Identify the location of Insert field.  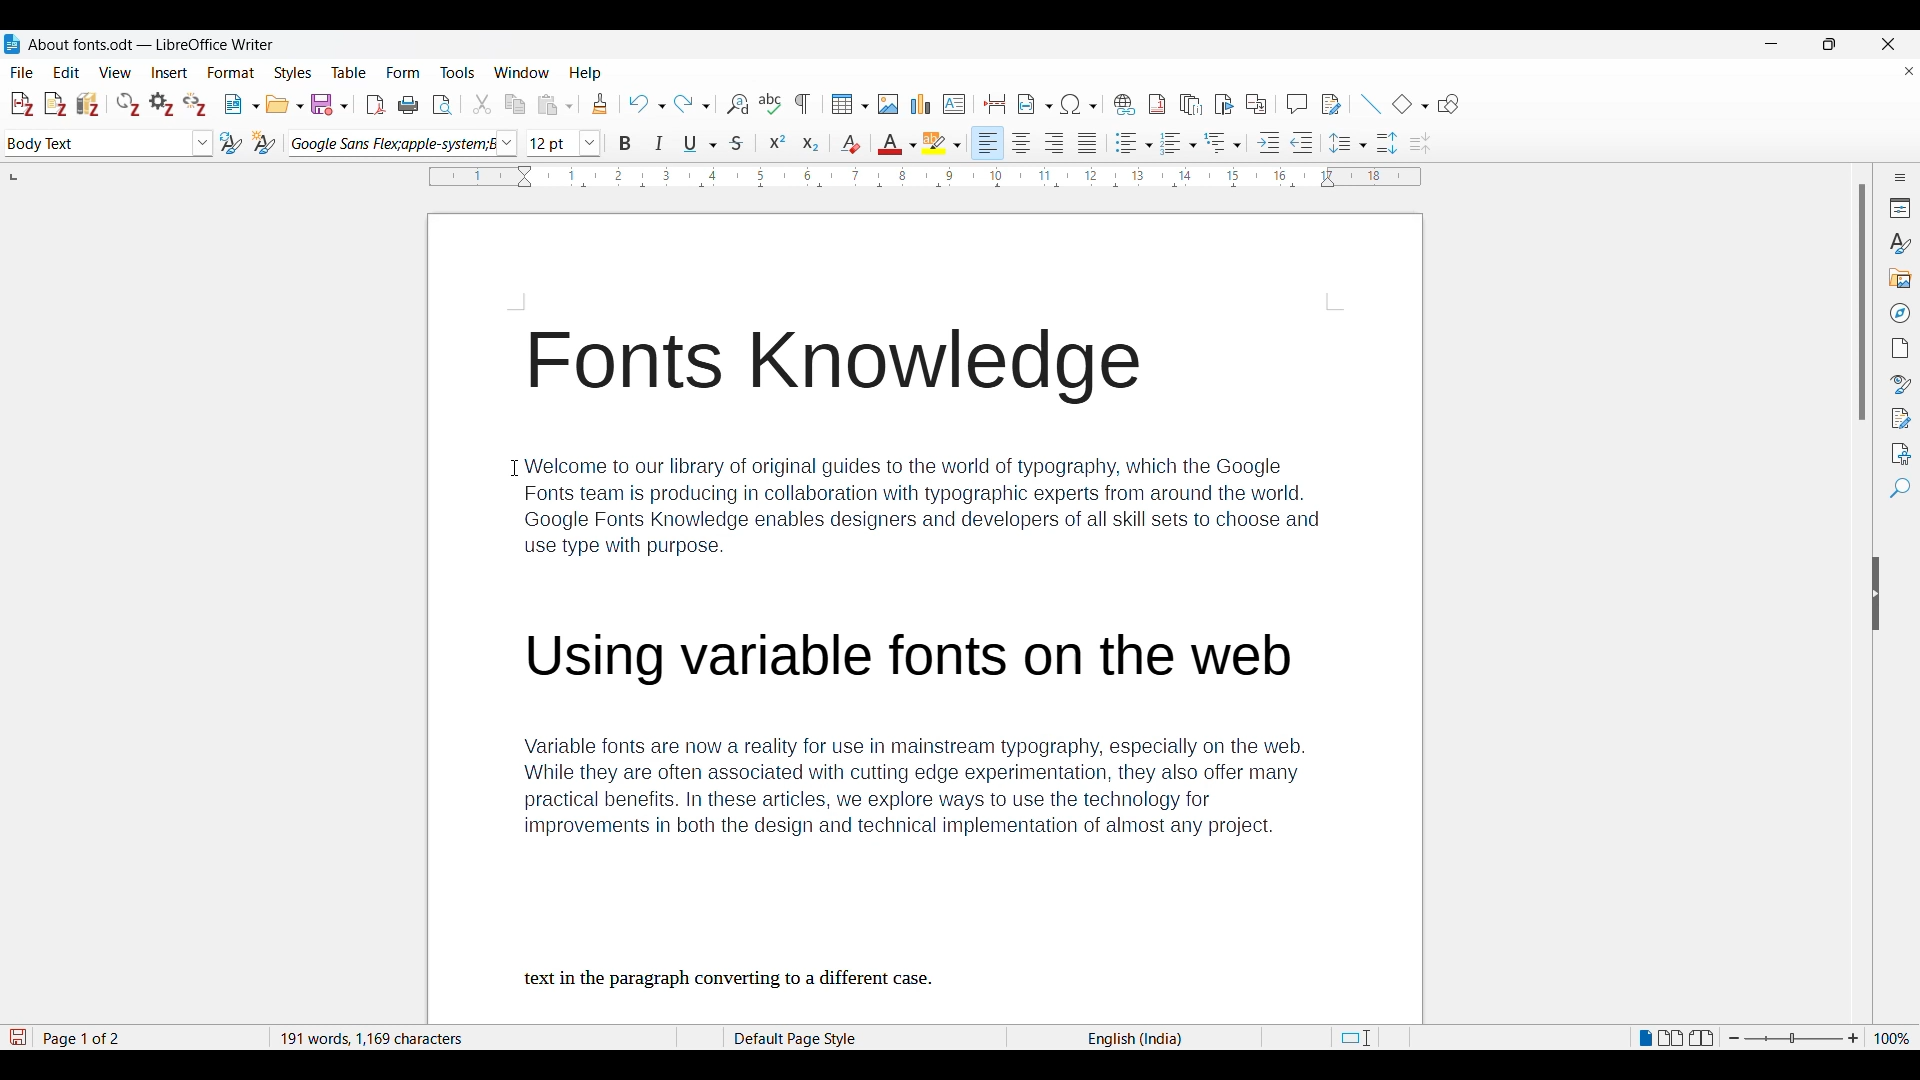
(1035, 104).